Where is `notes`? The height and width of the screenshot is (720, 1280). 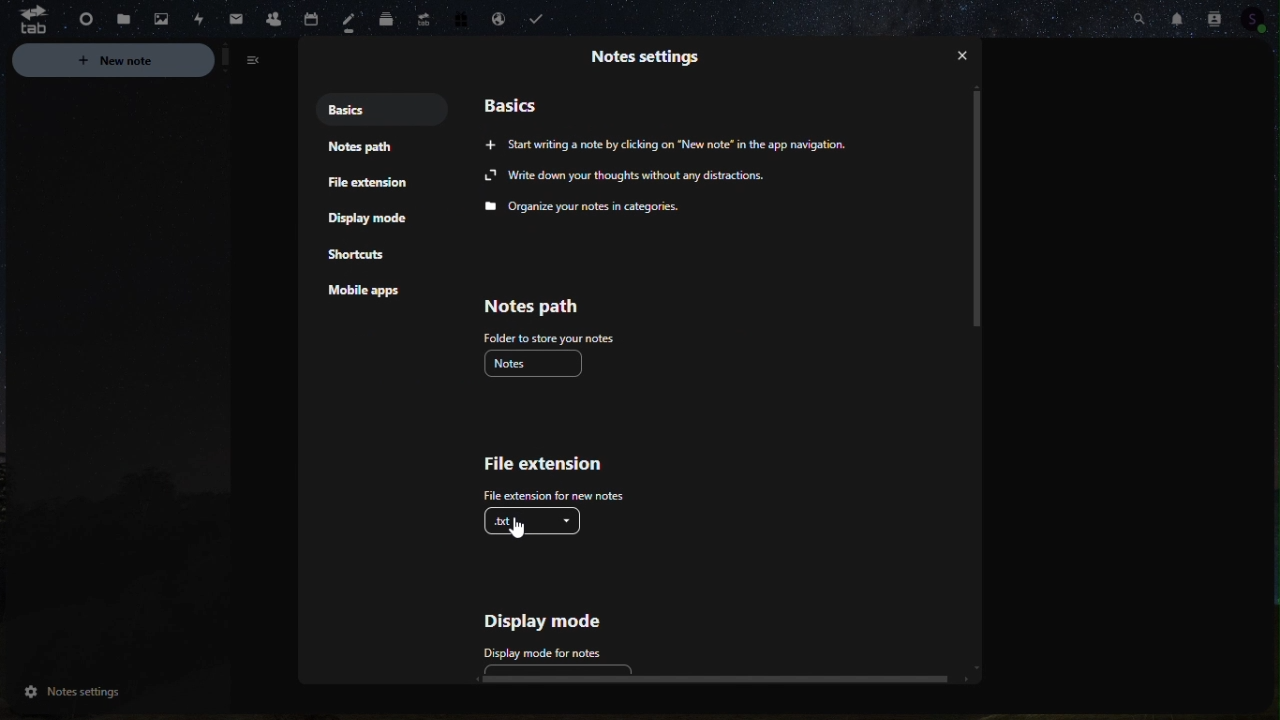 notes is located at coordinates (535, 363).